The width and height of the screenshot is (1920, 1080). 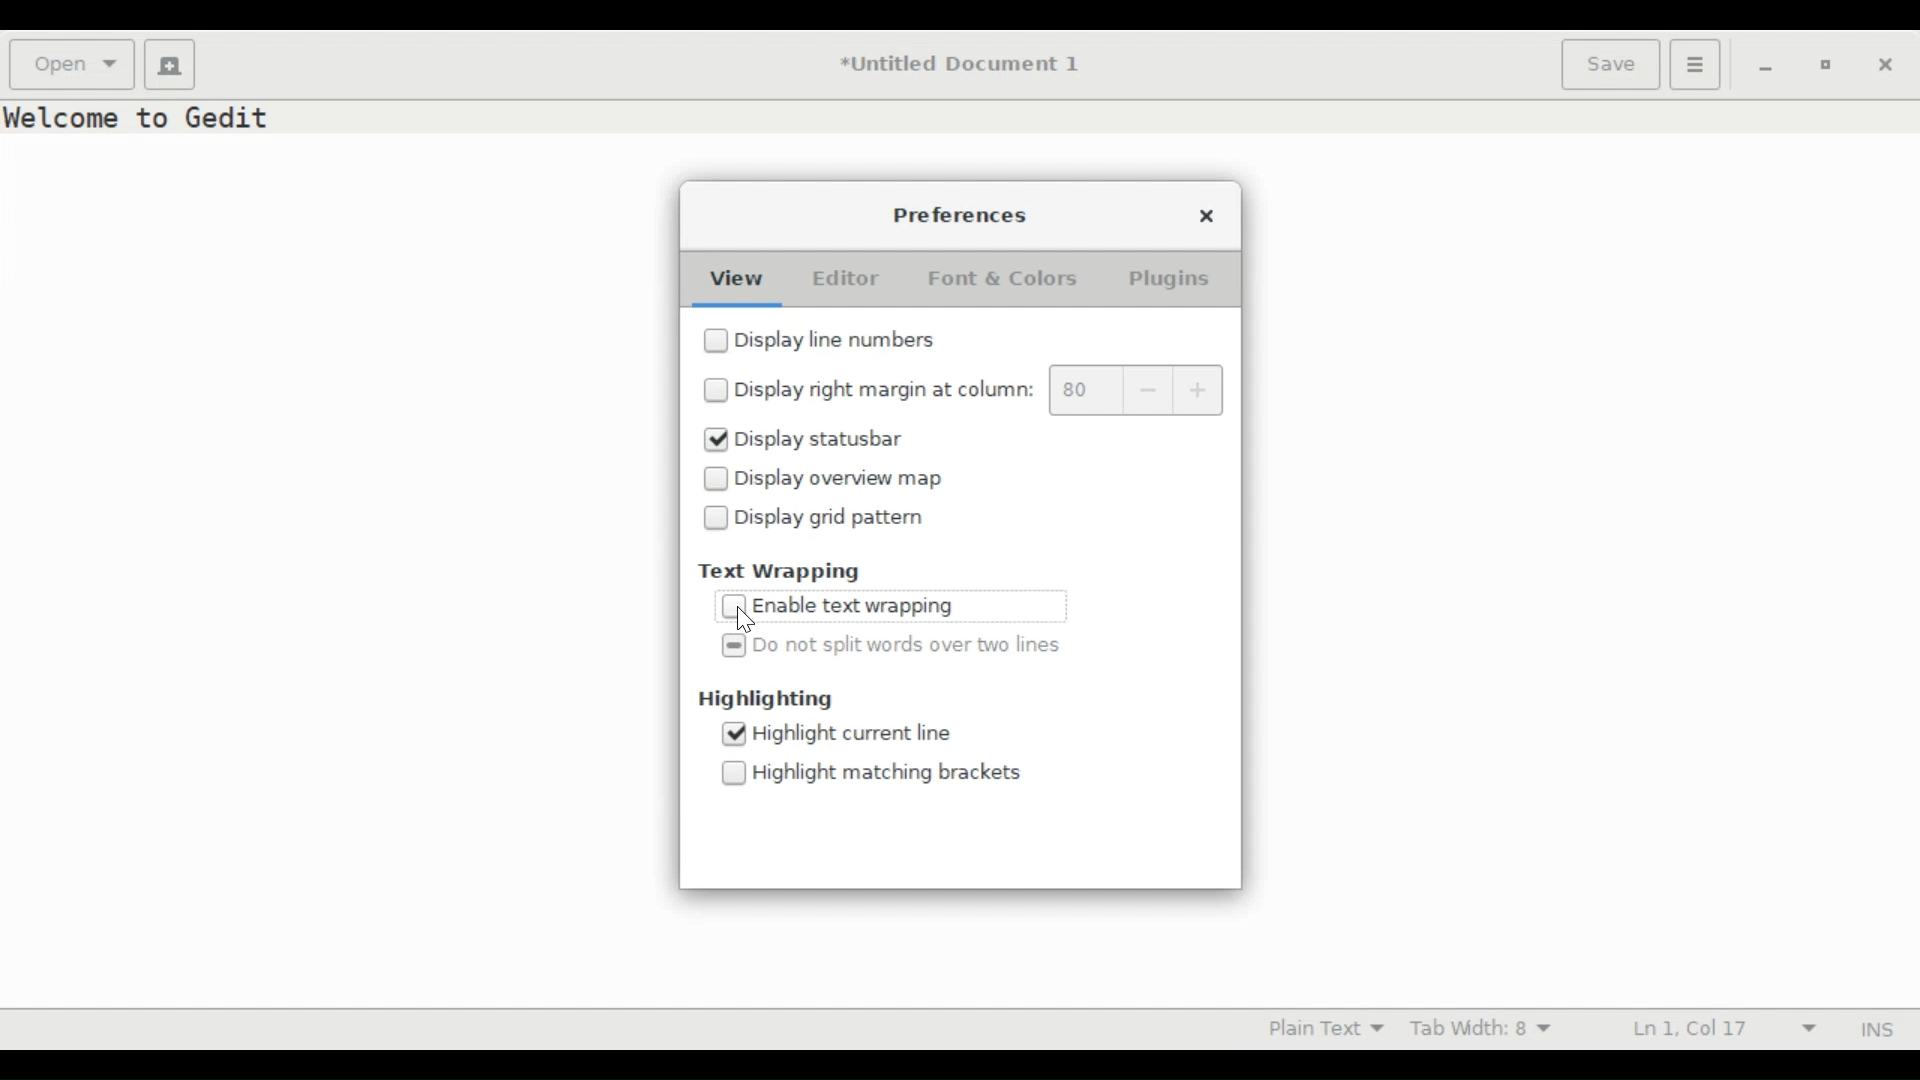 What do you see at coordinates (734, 775) in the screenshot?
I see `checkbox` at bounding box center [734, 775].